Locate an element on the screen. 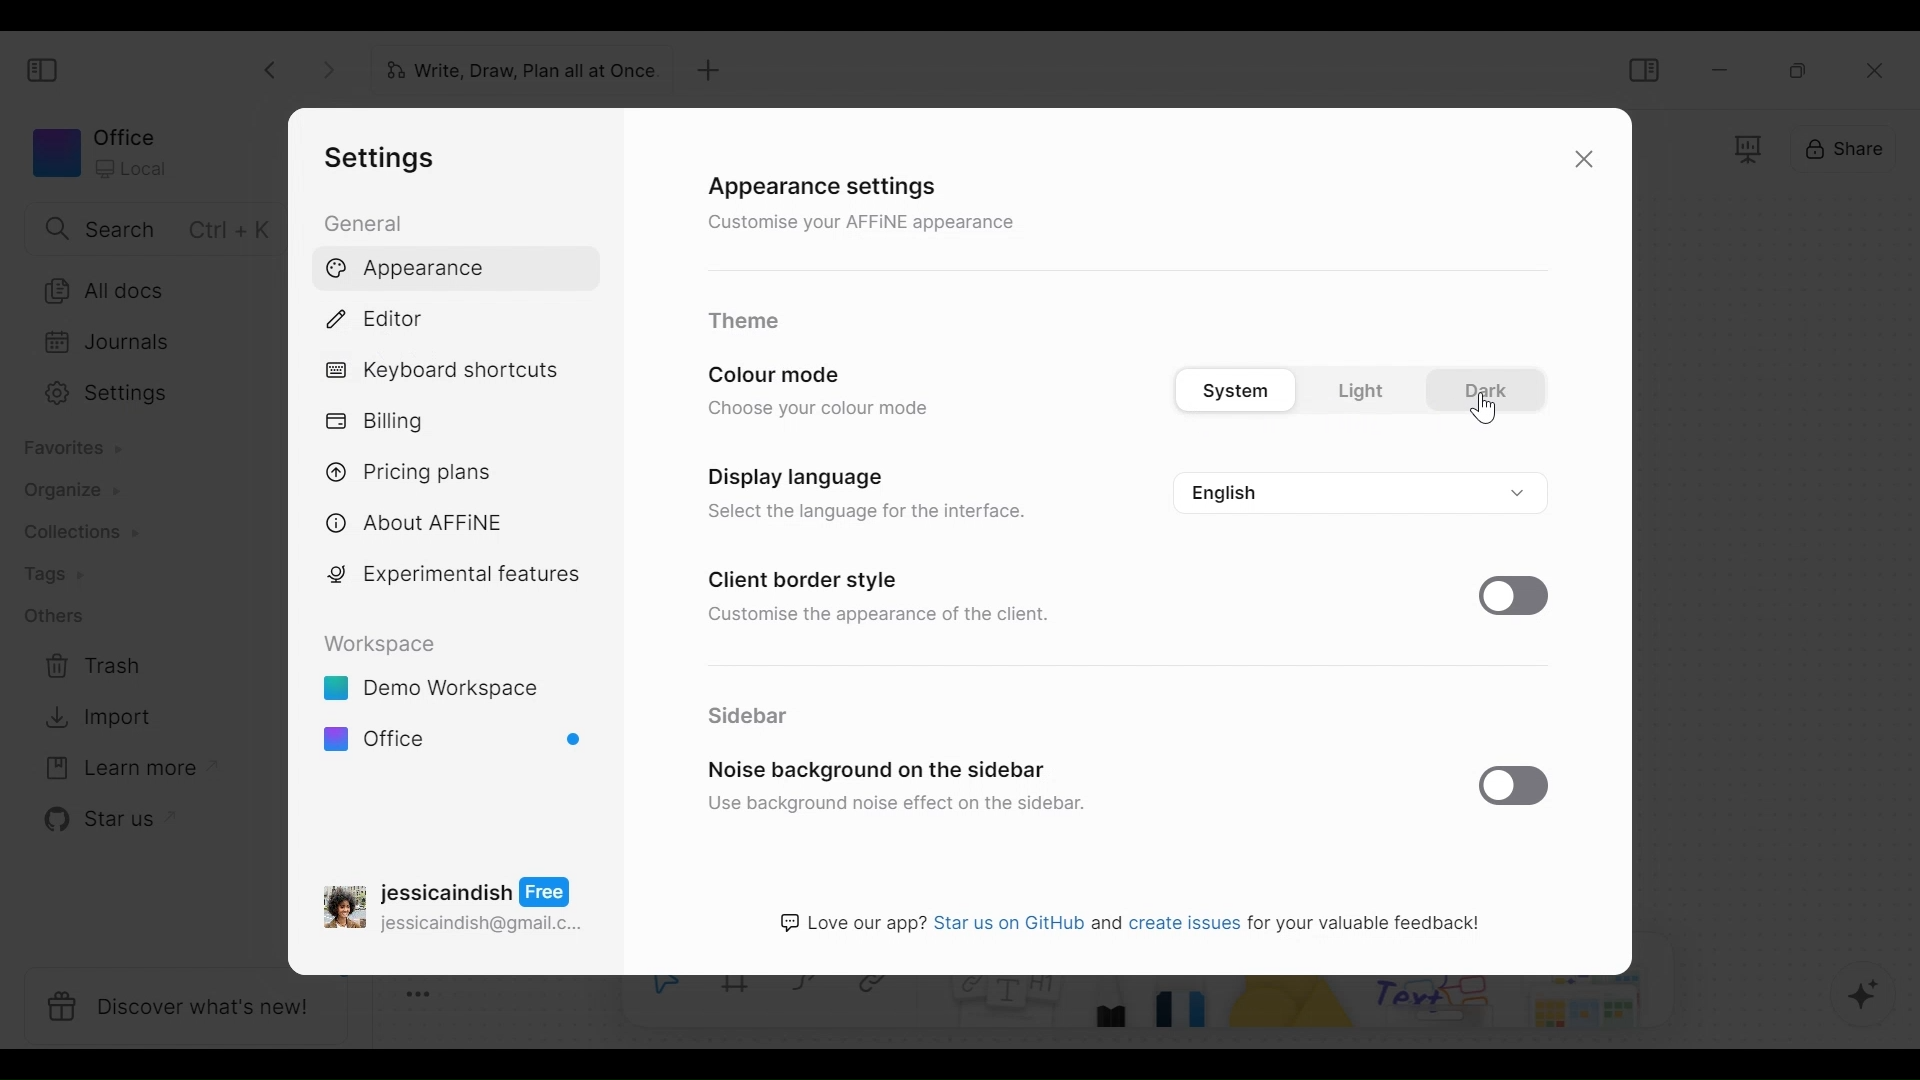 The height and width of the screenshot is (1080, 1920). Import is located at coordinates (101, 718).